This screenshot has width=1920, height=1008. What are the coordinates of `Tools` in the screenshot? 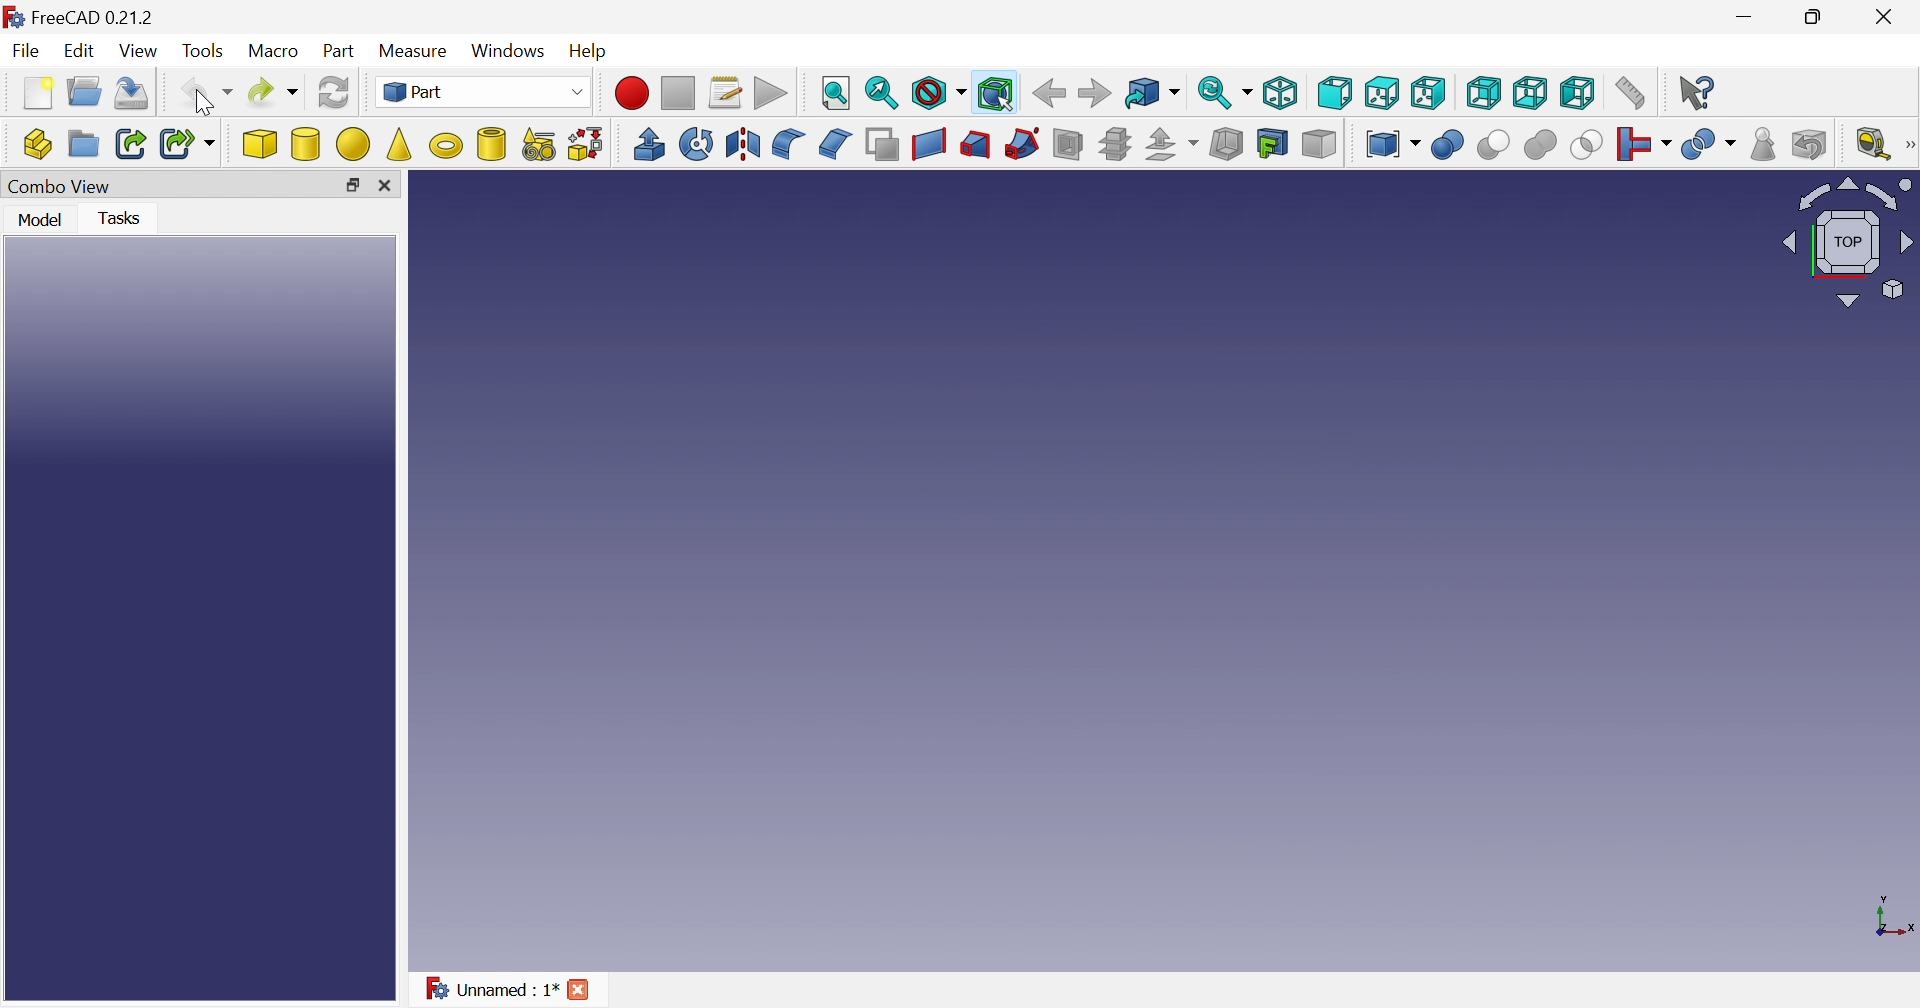 It's located at (205, 53).